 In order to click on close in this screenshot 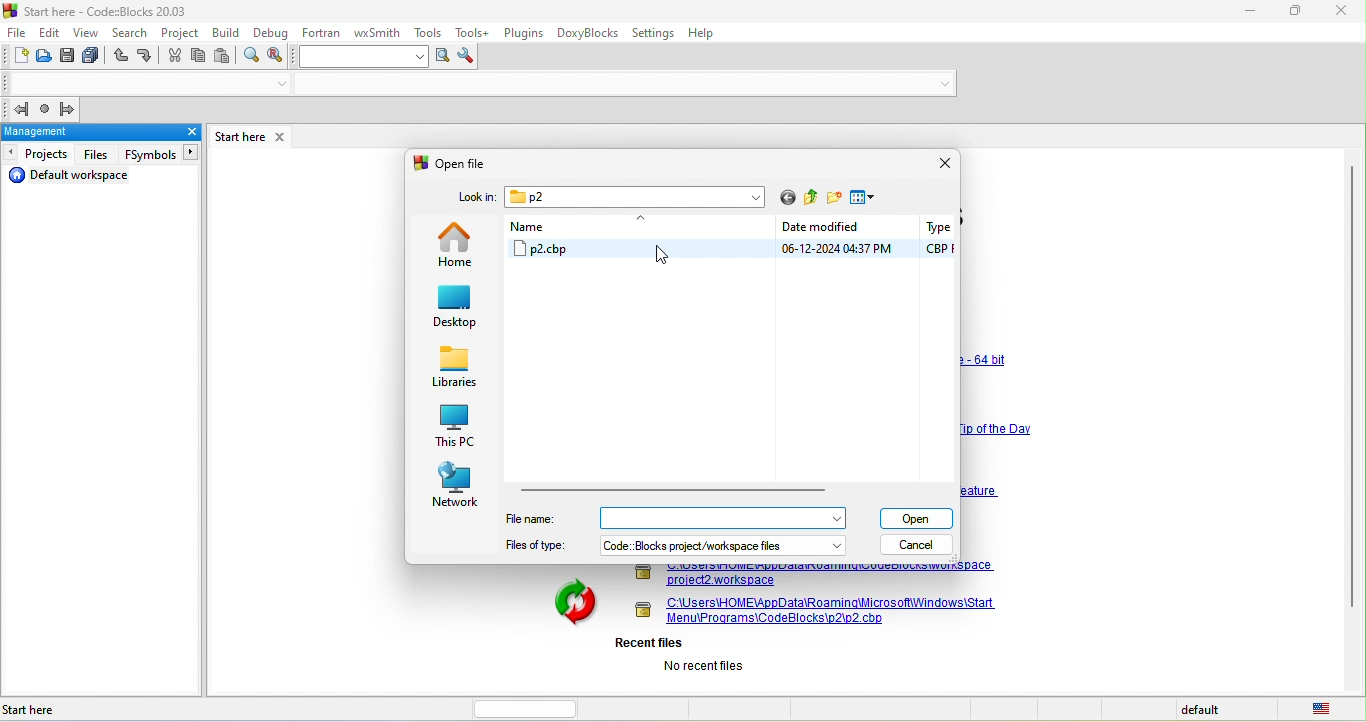, I will do `click(1338, 12)`.